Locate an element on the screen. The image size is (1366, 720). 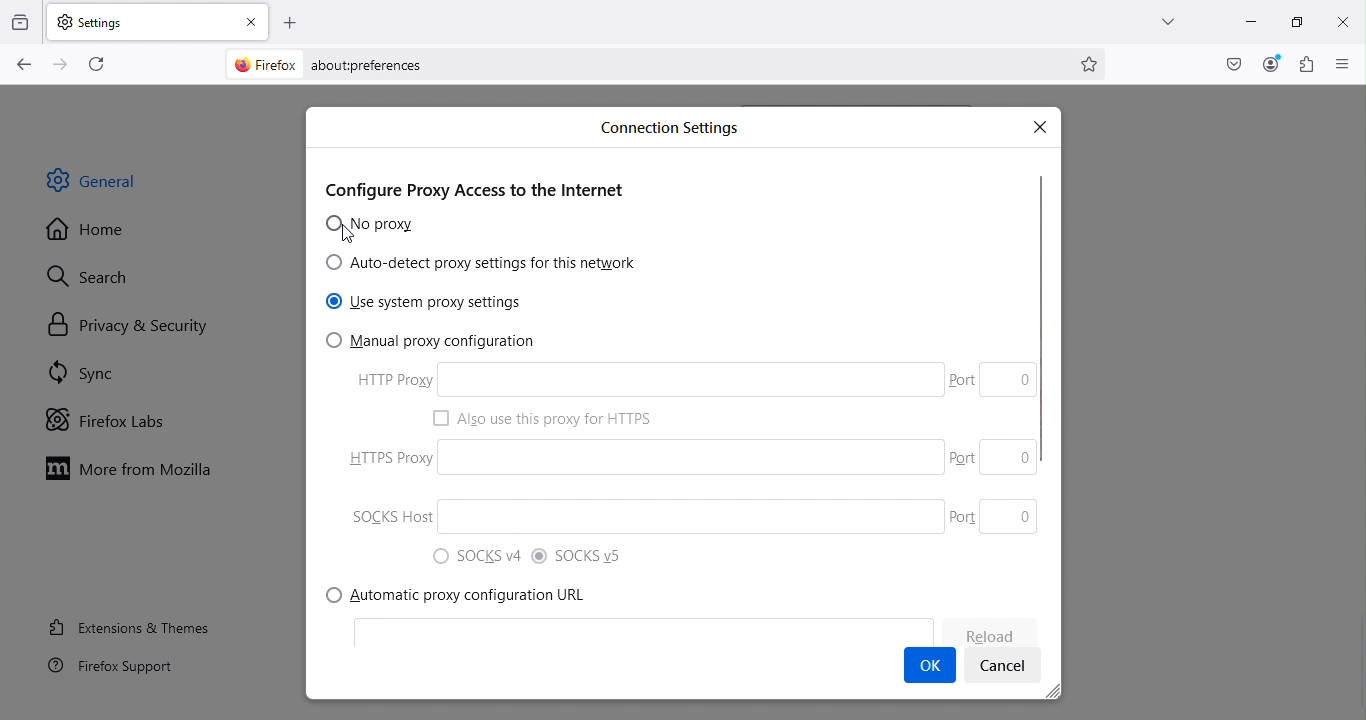
Port is located at coordinates (962, 516).